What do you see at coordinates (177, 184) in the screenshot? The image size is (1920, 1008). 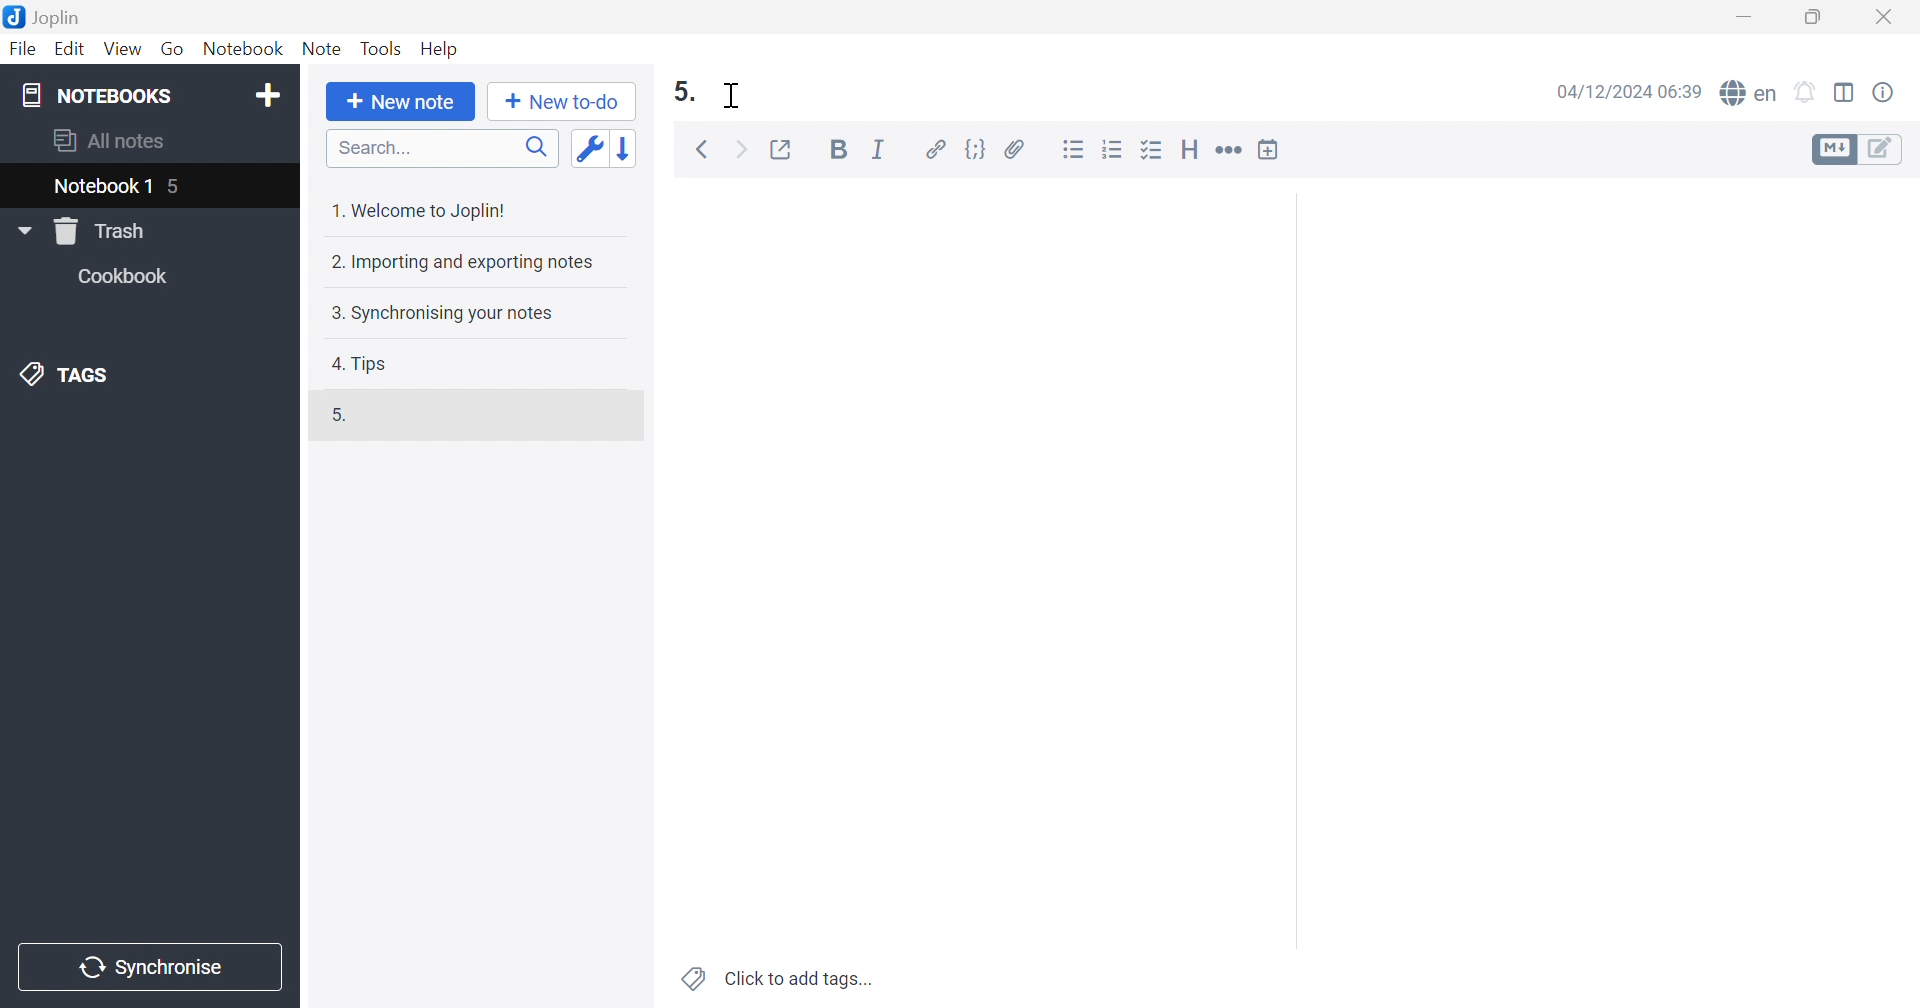 I see `5` at bounding box center [177, 184].